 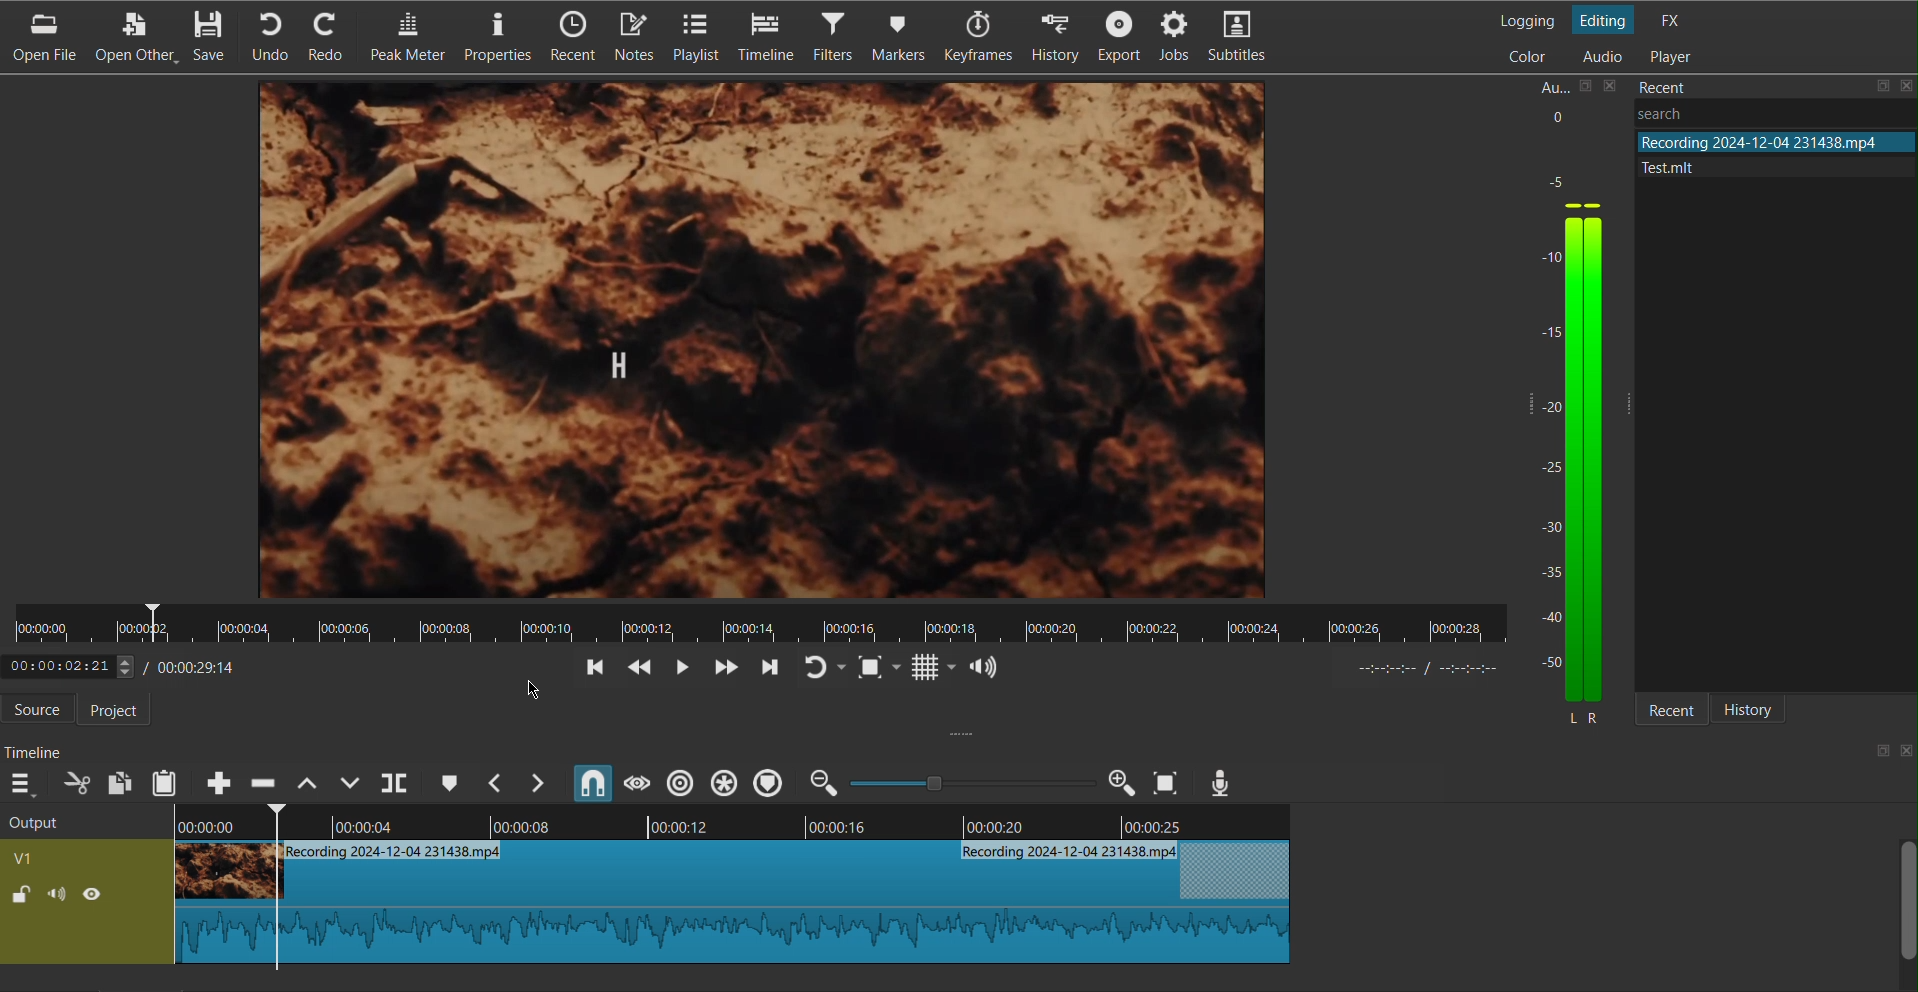 What do you see at coordinates (934, 669) in the screenshot?
I see `Grid Display` at bounding box center [934, 669].